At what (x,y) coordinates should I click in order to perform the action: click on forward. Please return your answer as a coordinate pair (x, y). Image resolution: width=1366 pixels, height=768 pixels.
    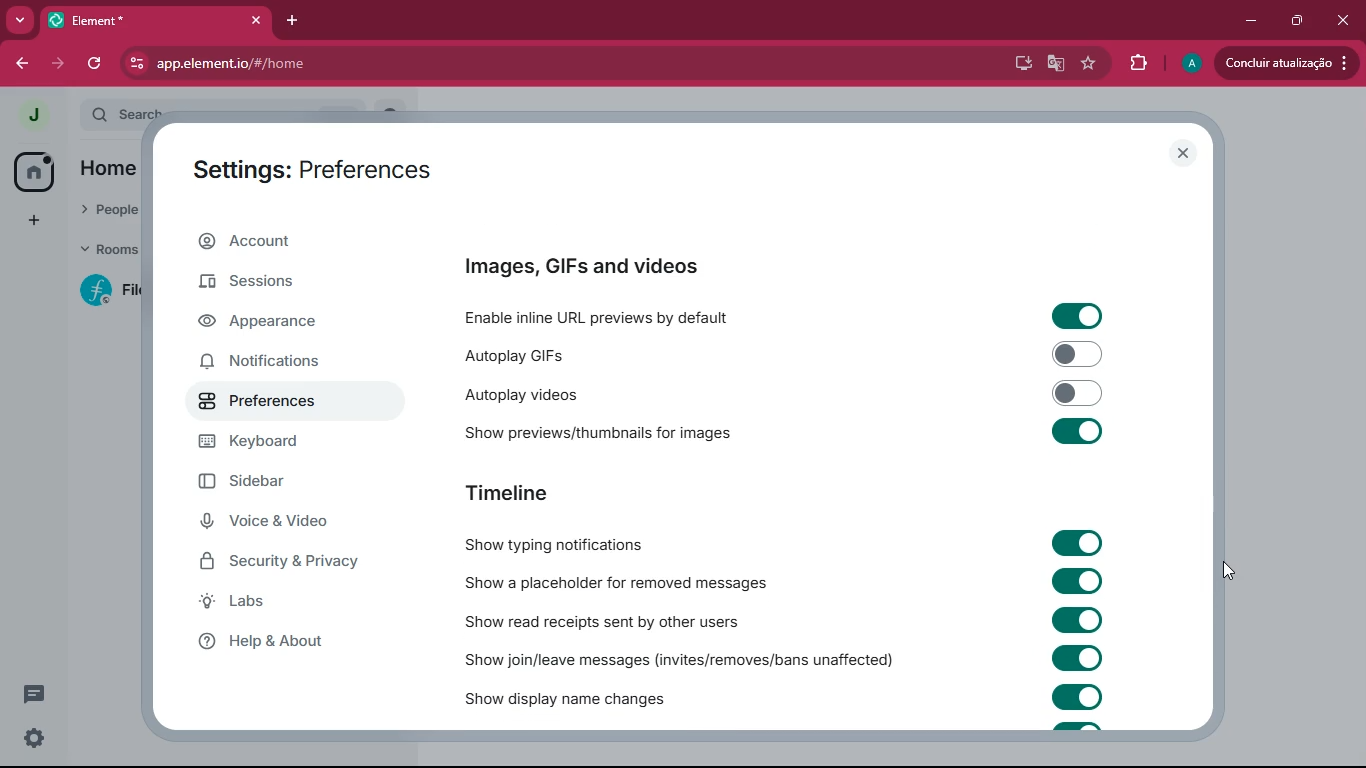
    Looking at the image, I should click on (58, 64).